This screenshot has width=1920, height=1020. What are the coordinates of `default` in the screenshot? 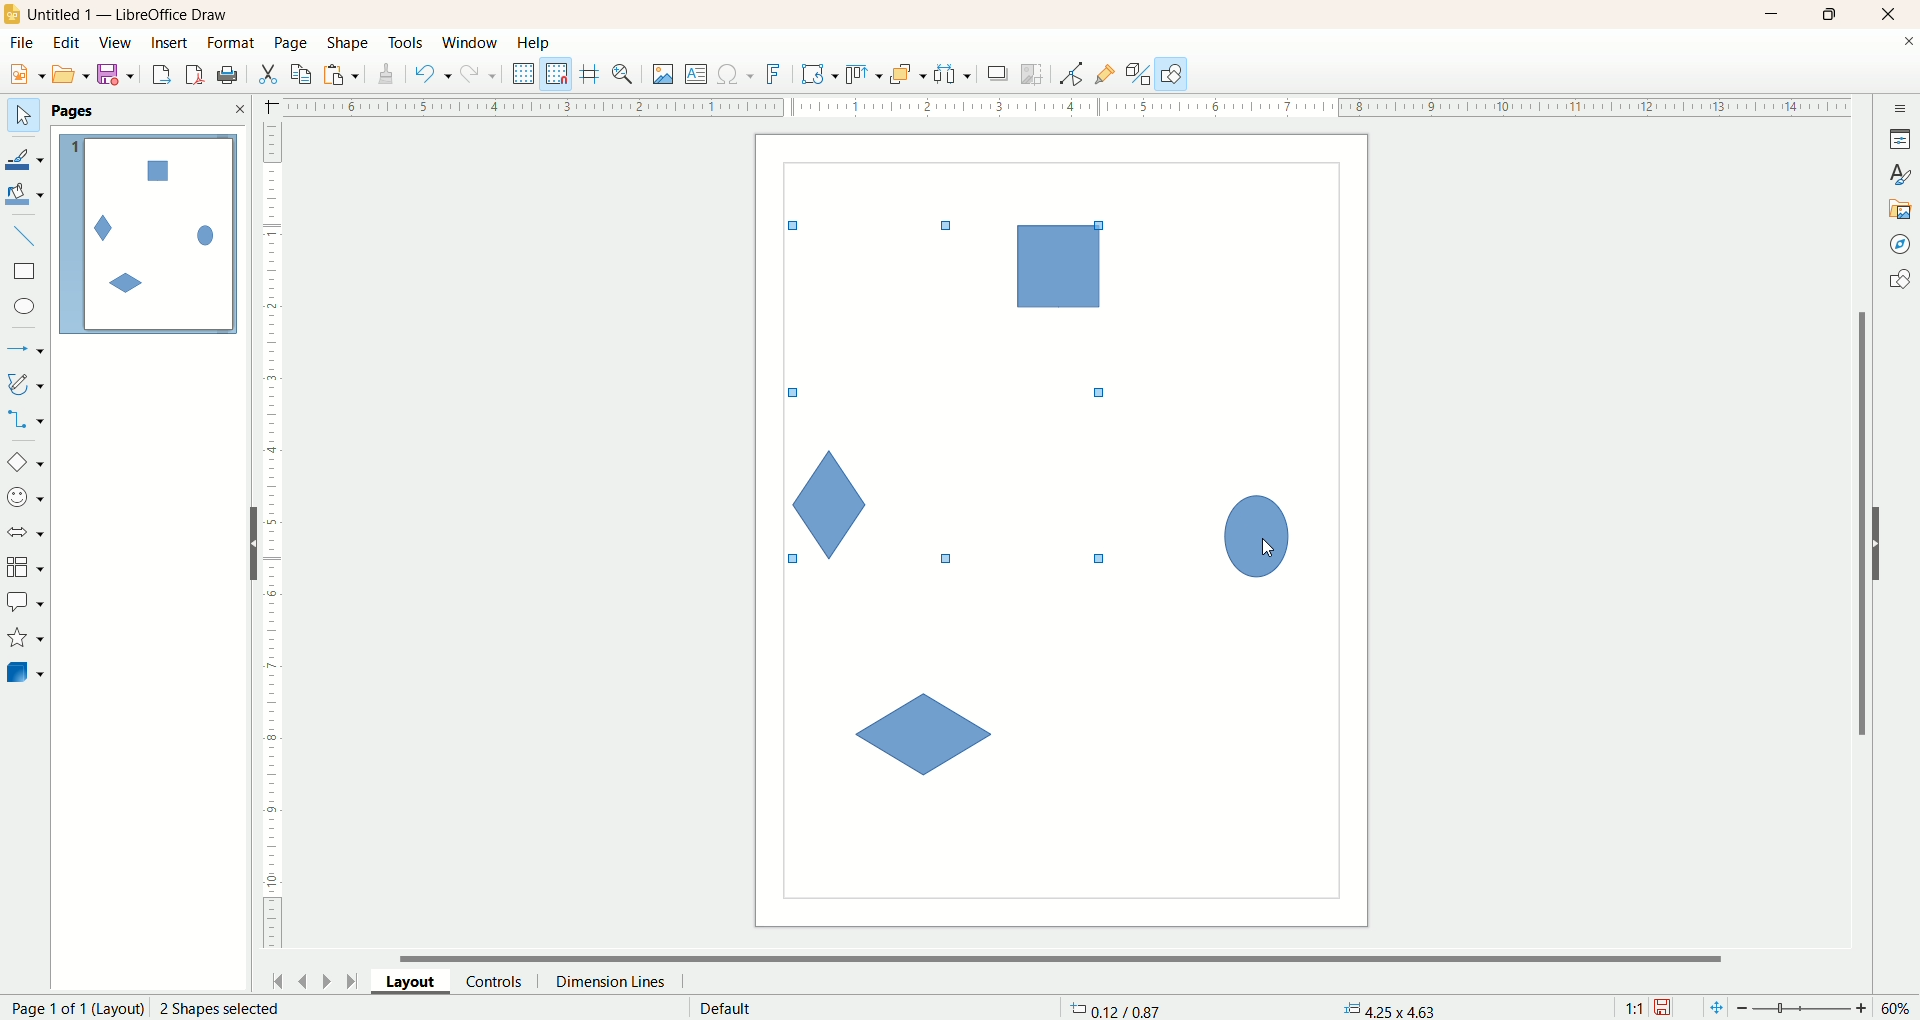 It's located at (728, 1008).